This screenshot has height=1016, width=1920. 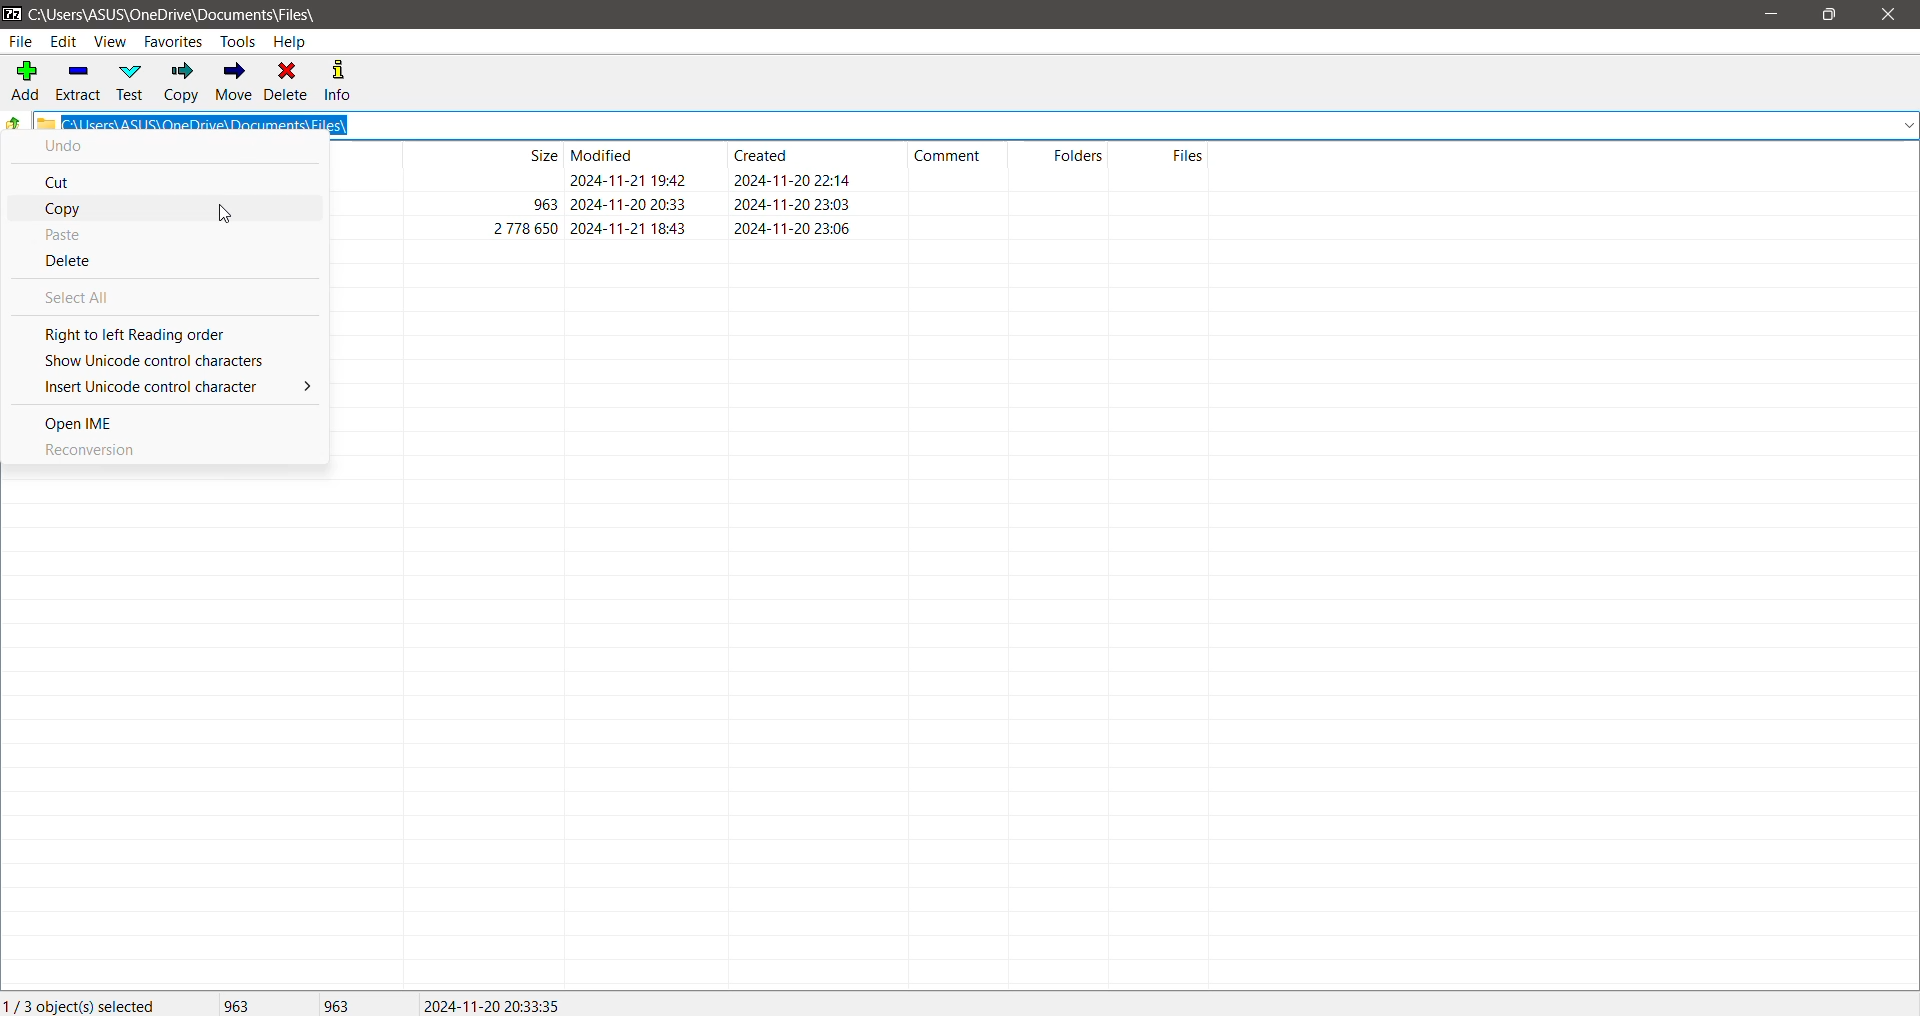 What do you see at coordinates (1831, 15) in the screenshot?
I see `Restore Down` at bounding box center [1831, 15].